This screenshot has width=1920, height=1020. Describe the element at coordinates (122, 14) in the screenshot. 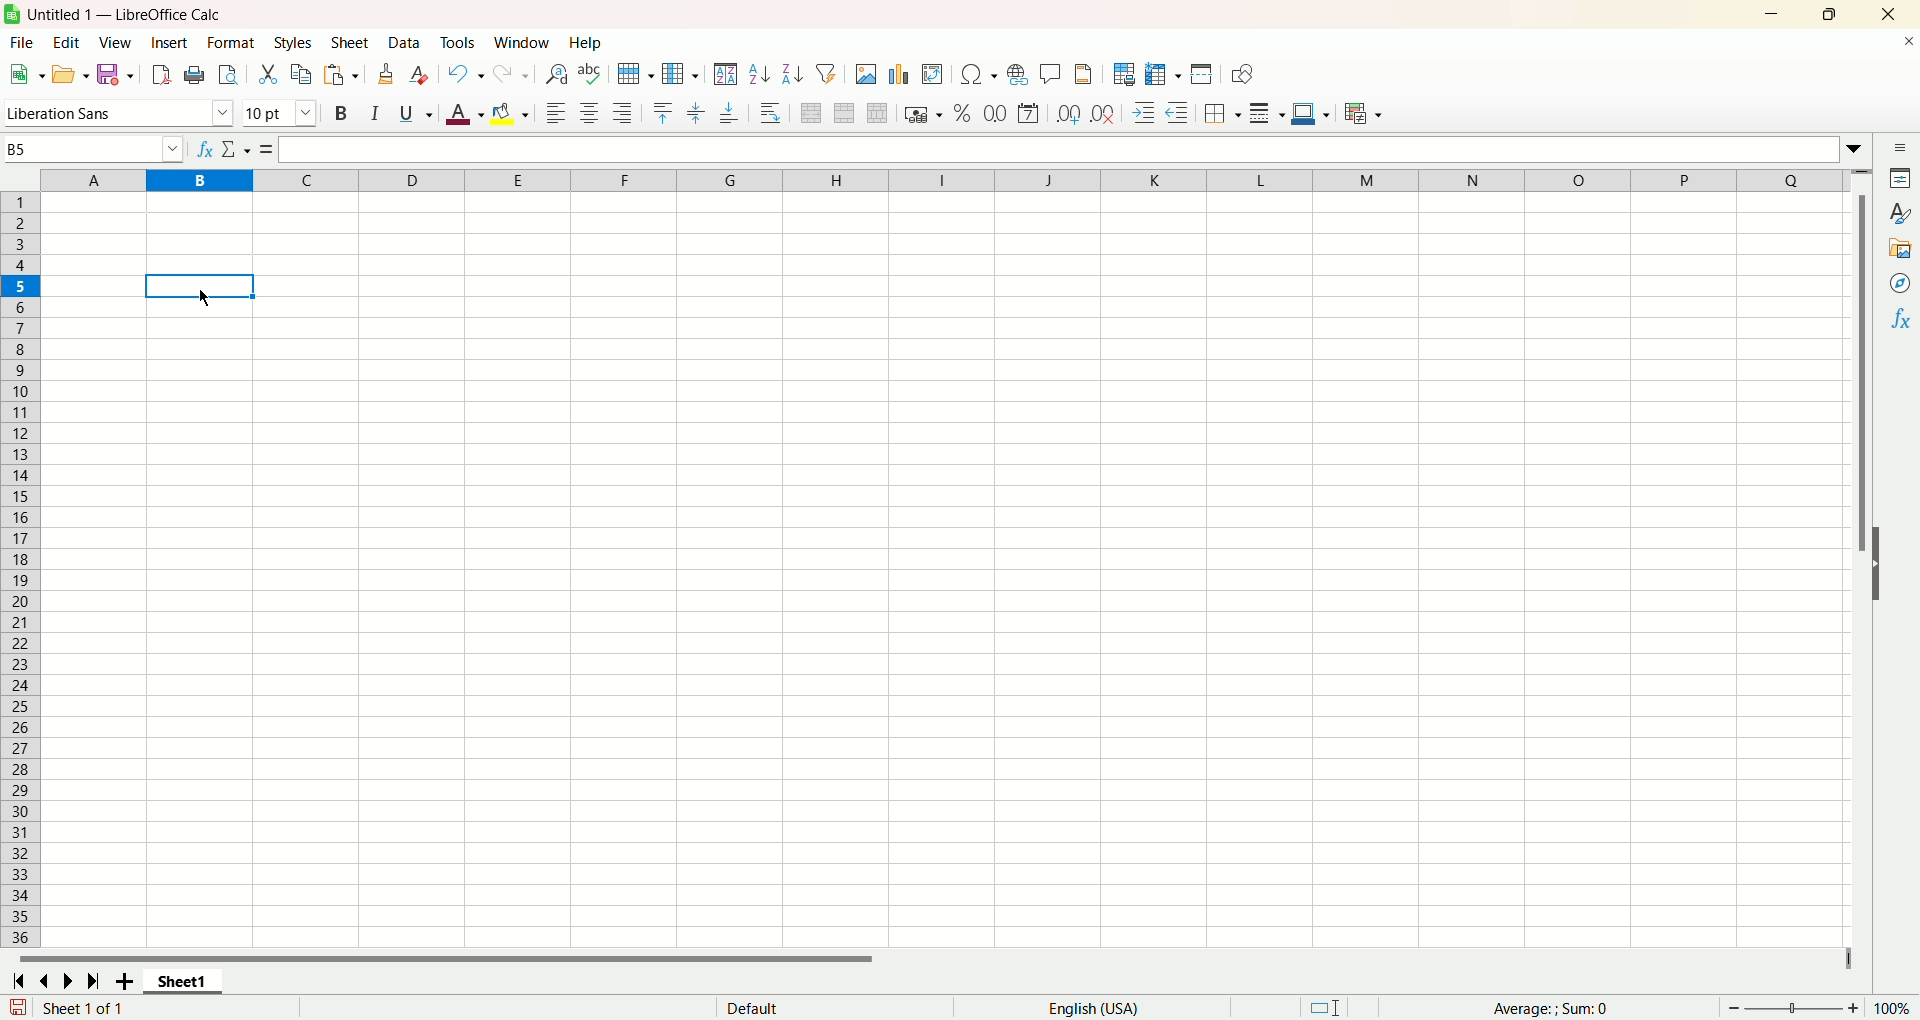

I see `Untitled1 - LibreOffice Calc` at that location.